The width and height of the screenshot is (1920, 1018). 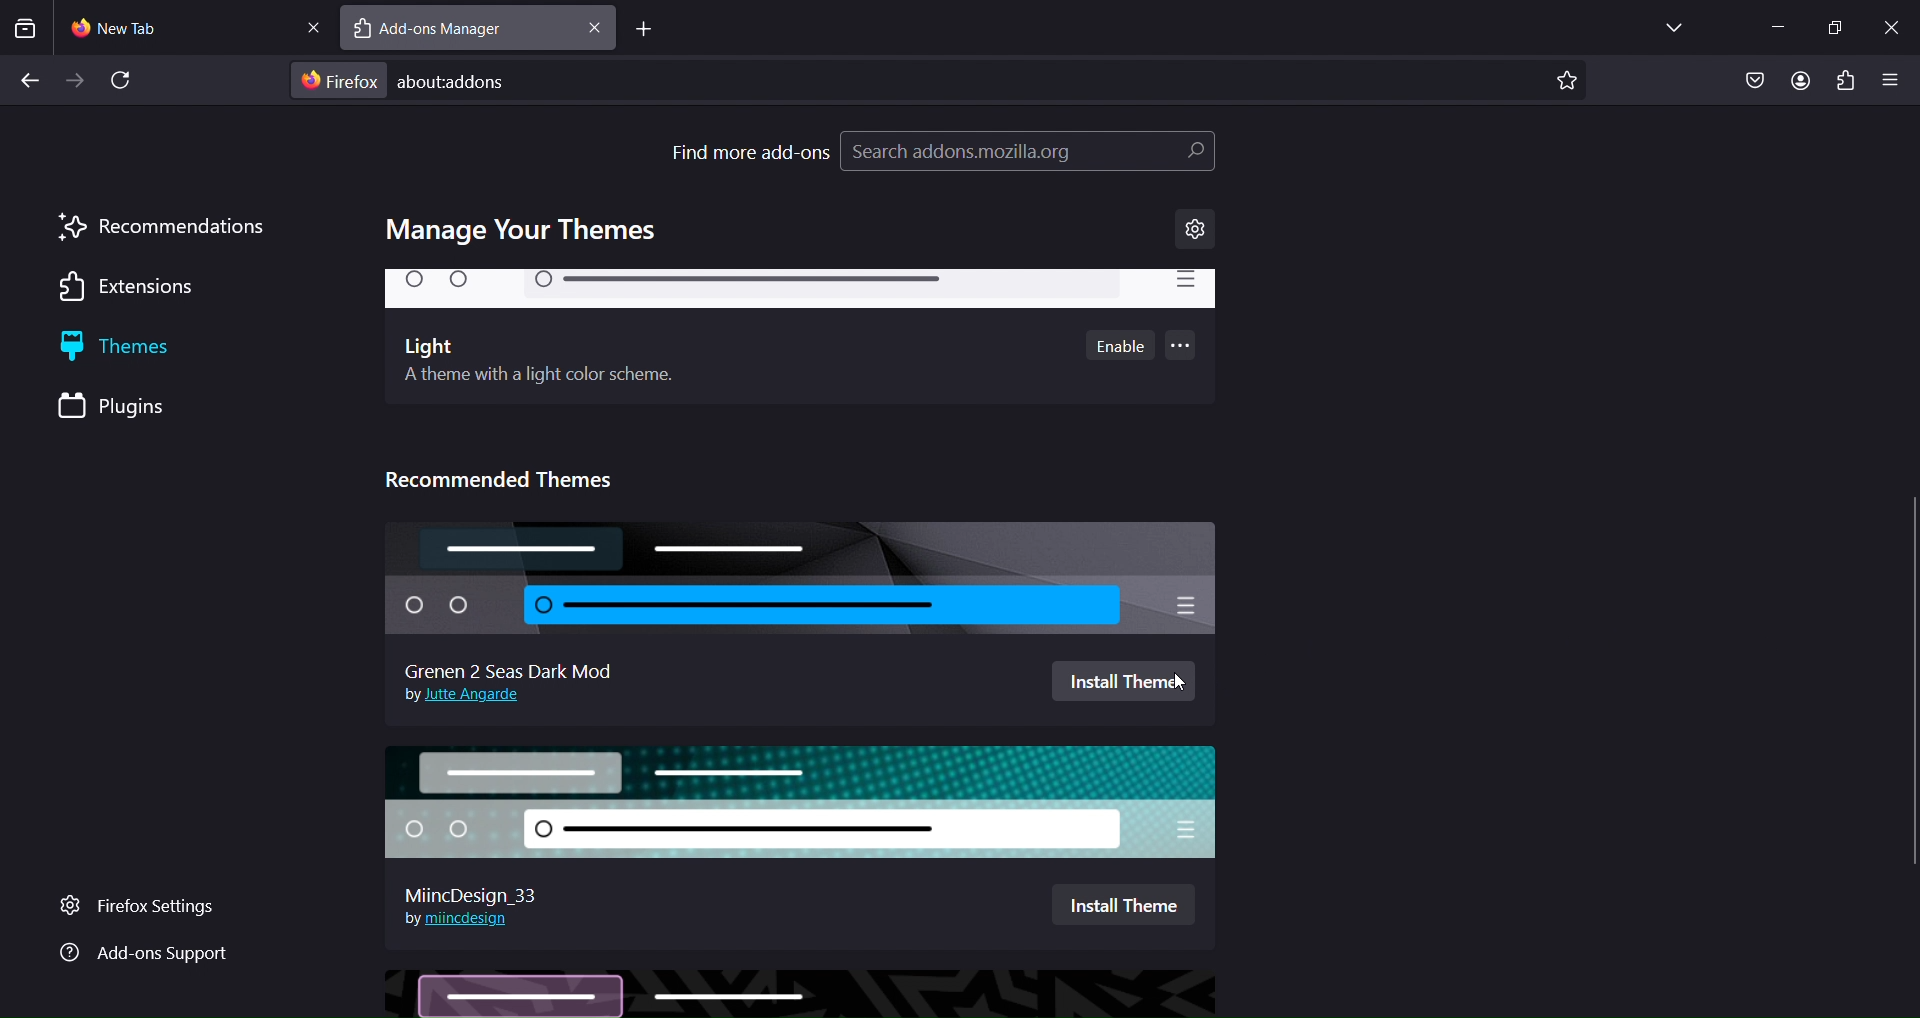 What do you see at coordinates (800, 993) in the screenshot?
I see `image` at bounding box center [800, 993].